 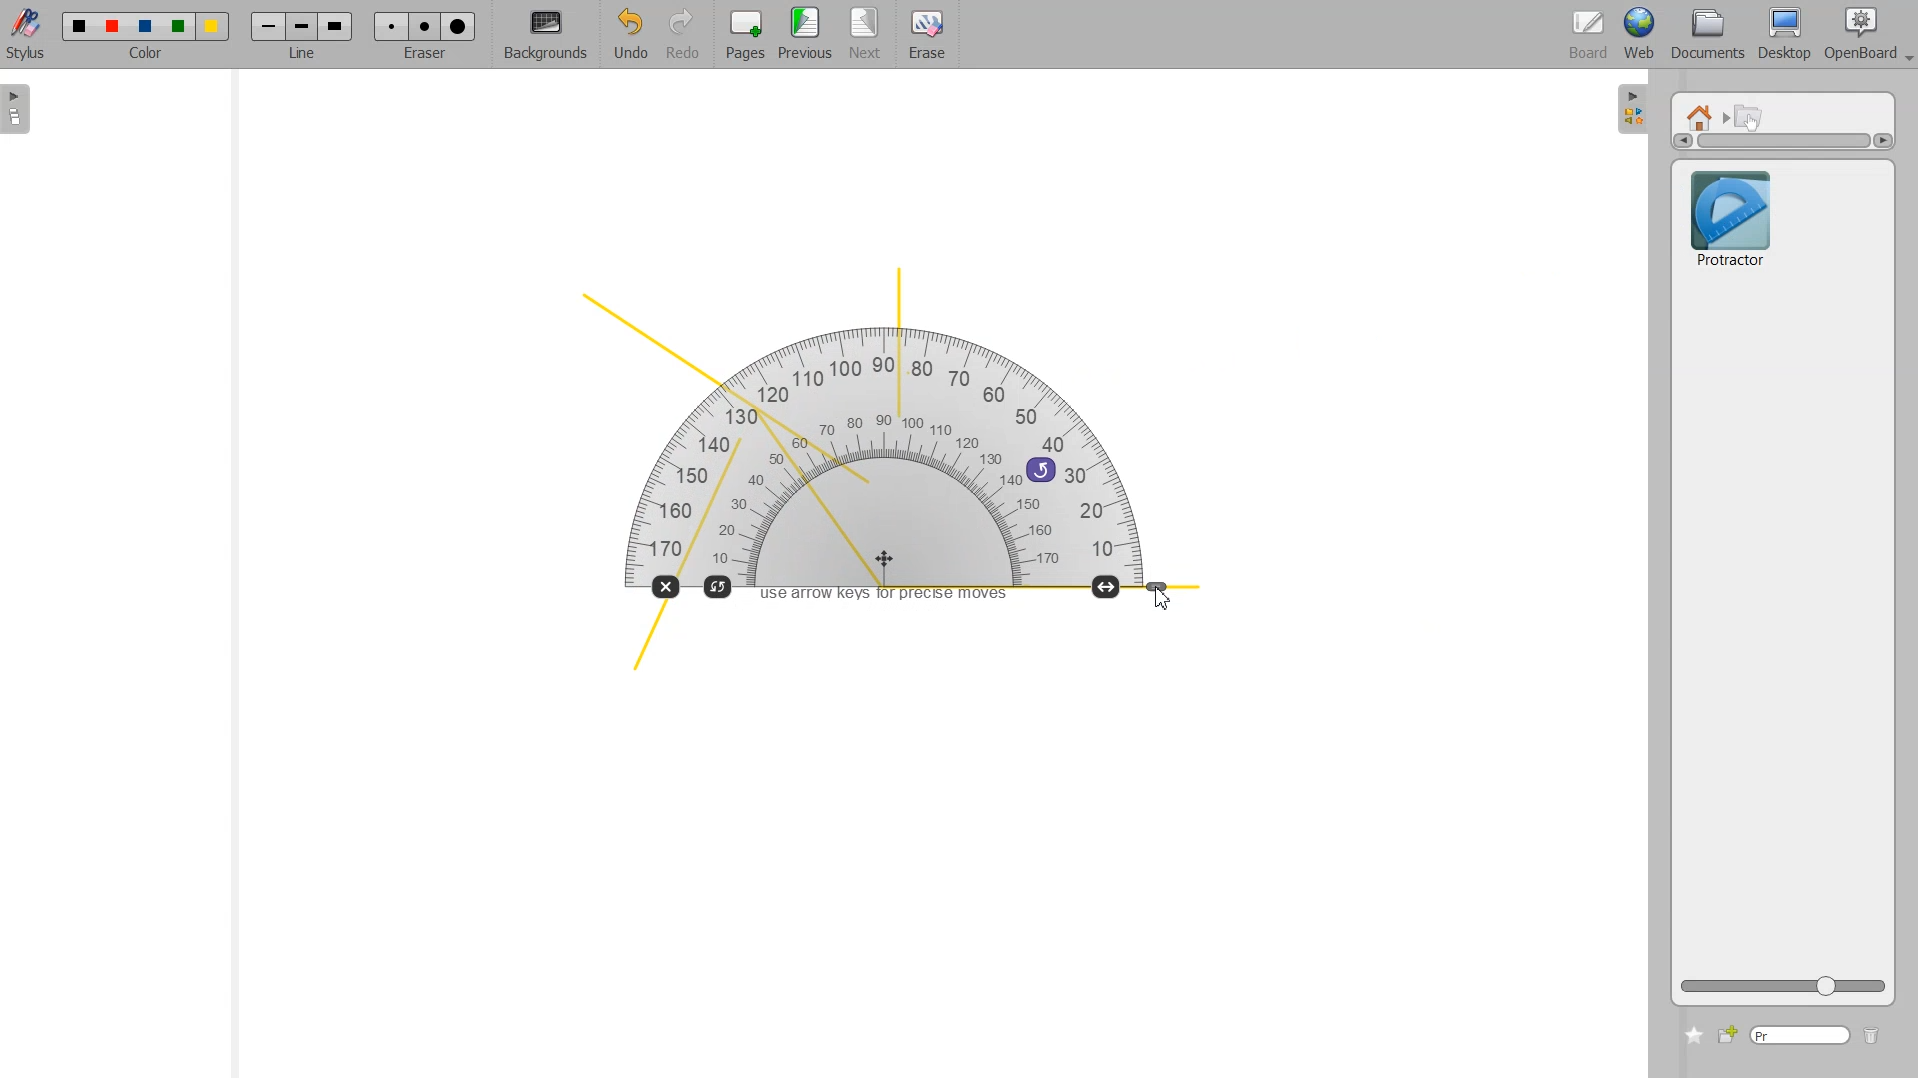 I want to click on Remove, so click(x=664, y=587).